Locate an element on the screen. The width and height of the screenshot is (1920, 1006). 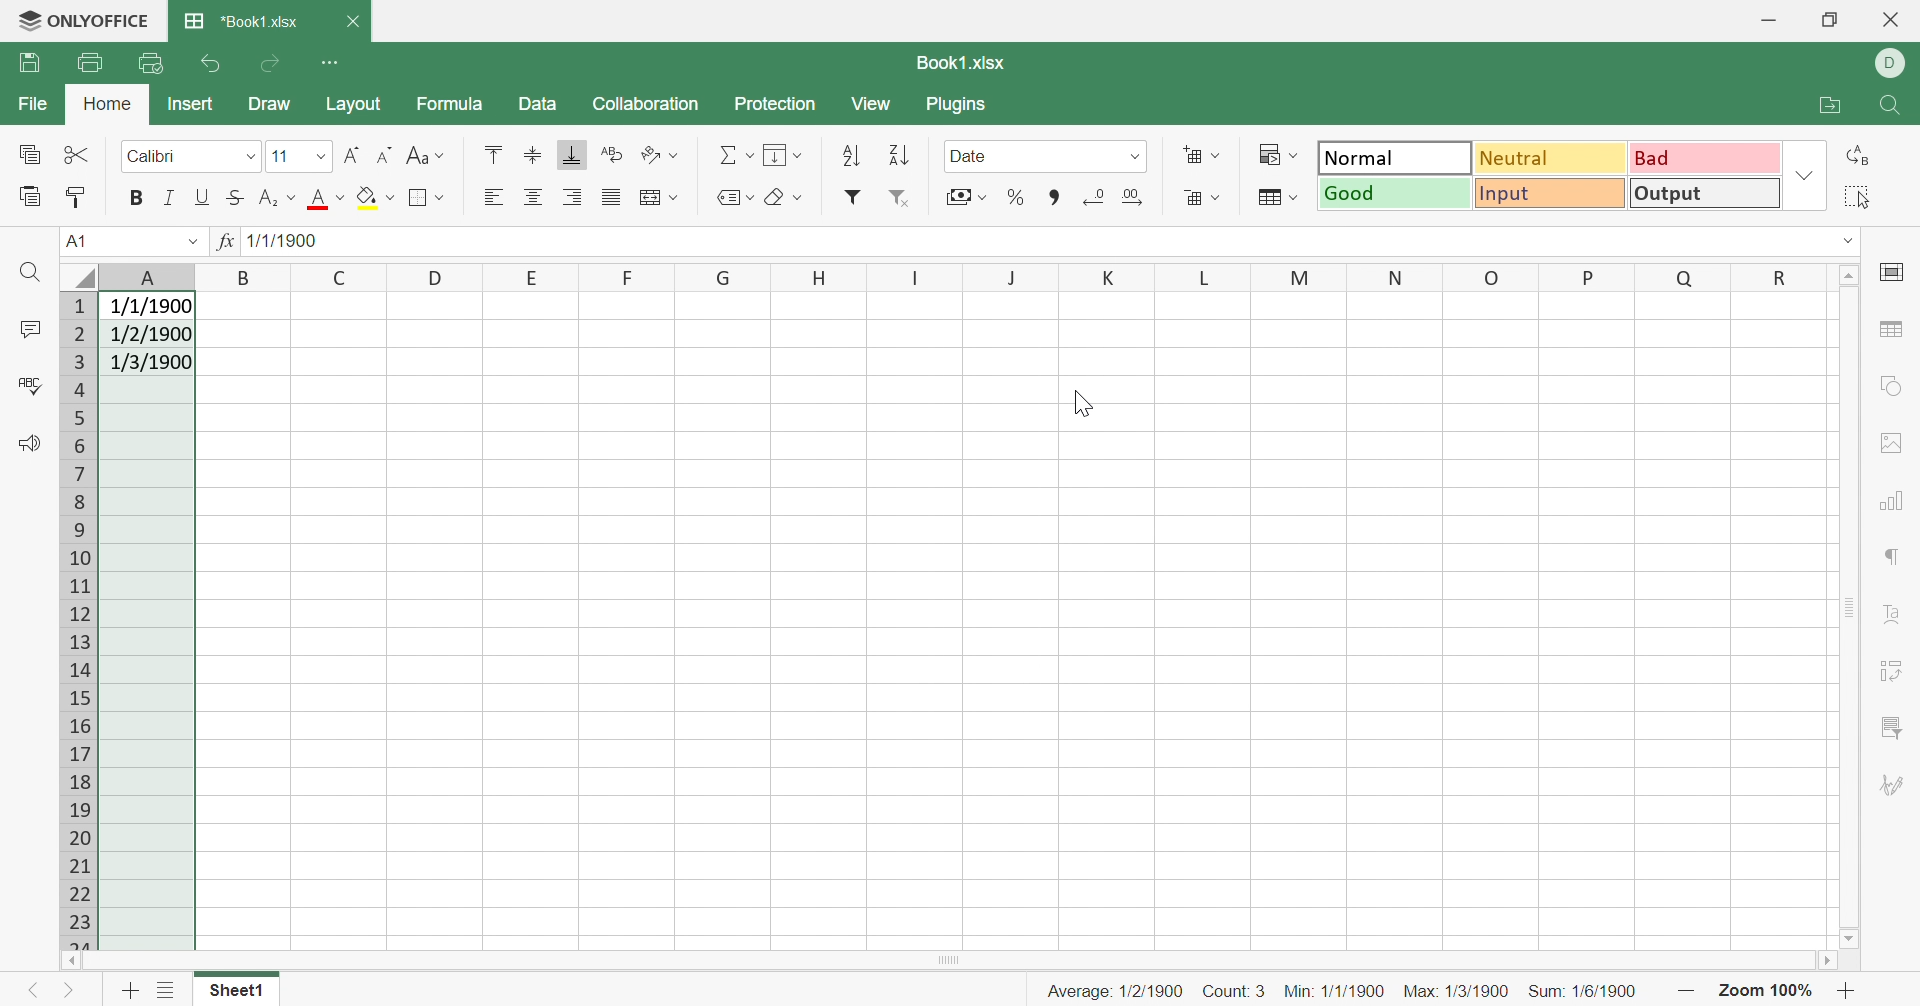
Shape settings is located at coordinates (1891, 387).